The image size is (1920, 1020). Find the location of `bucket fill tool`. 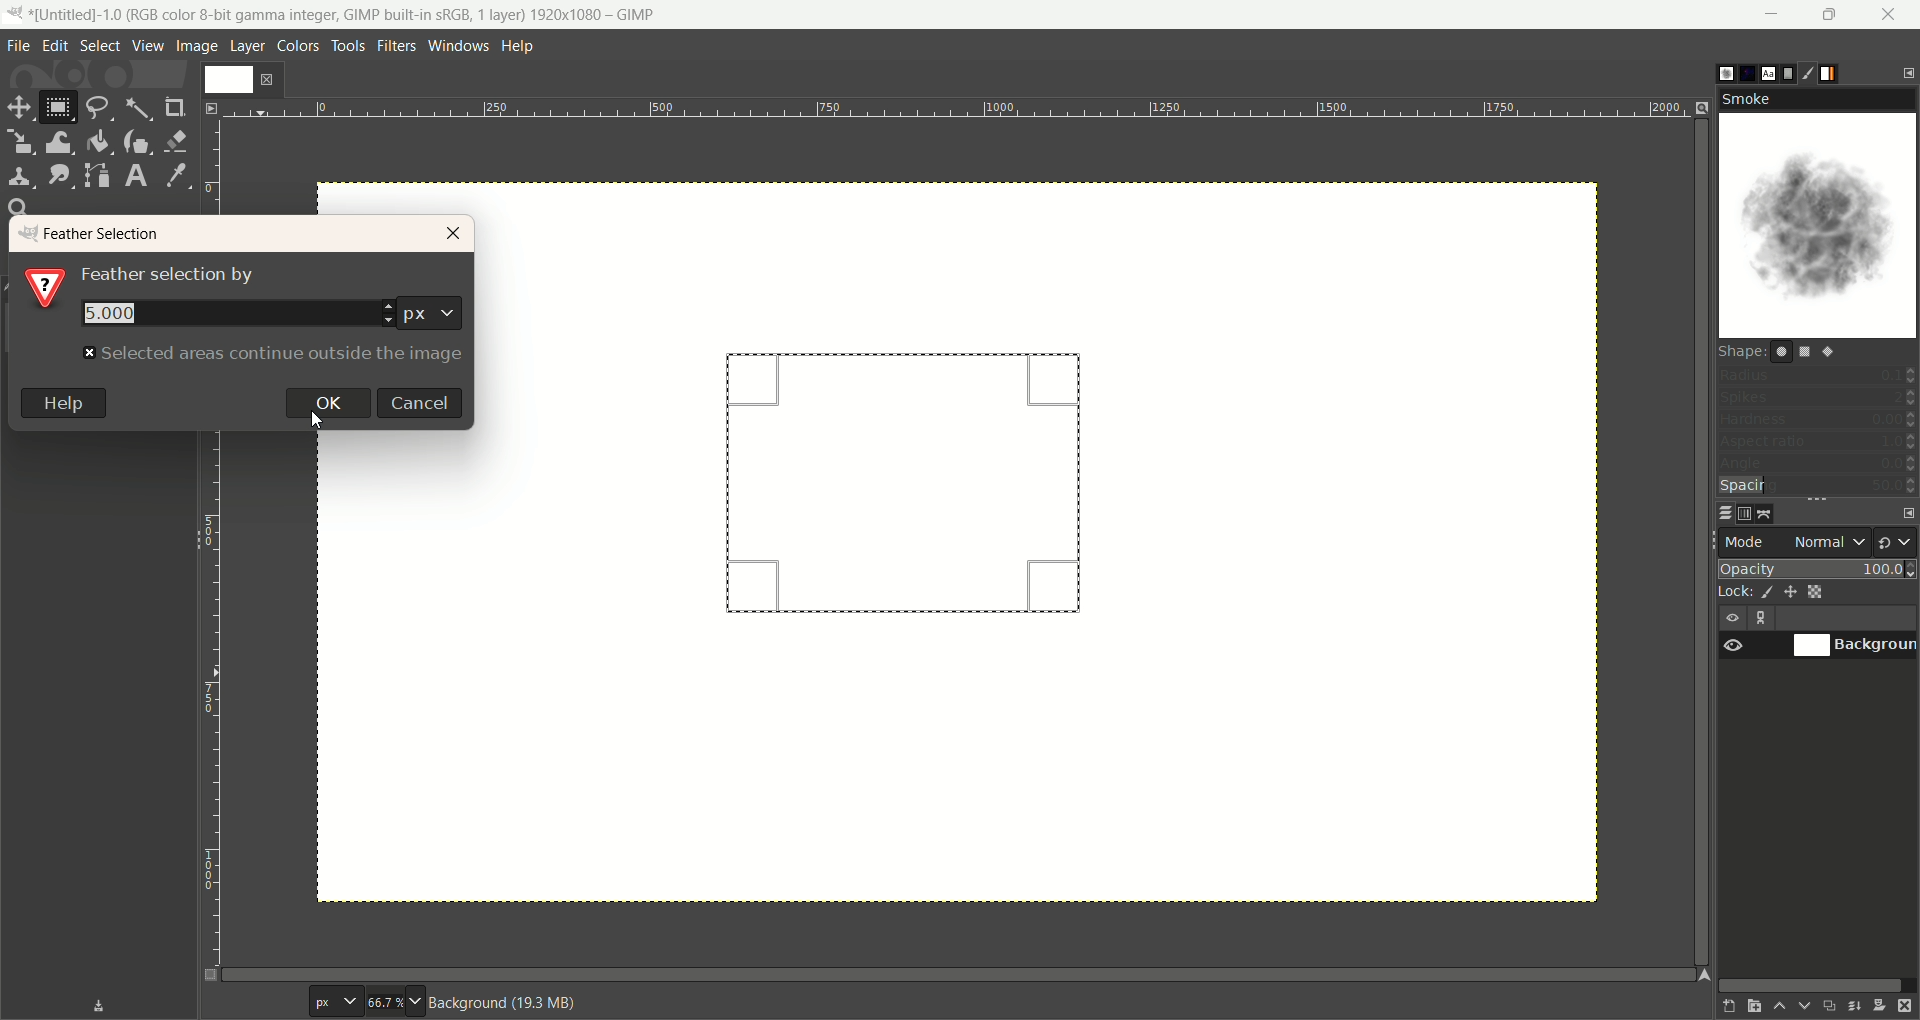

bucket fill tool is located at coordinates (100, 143).